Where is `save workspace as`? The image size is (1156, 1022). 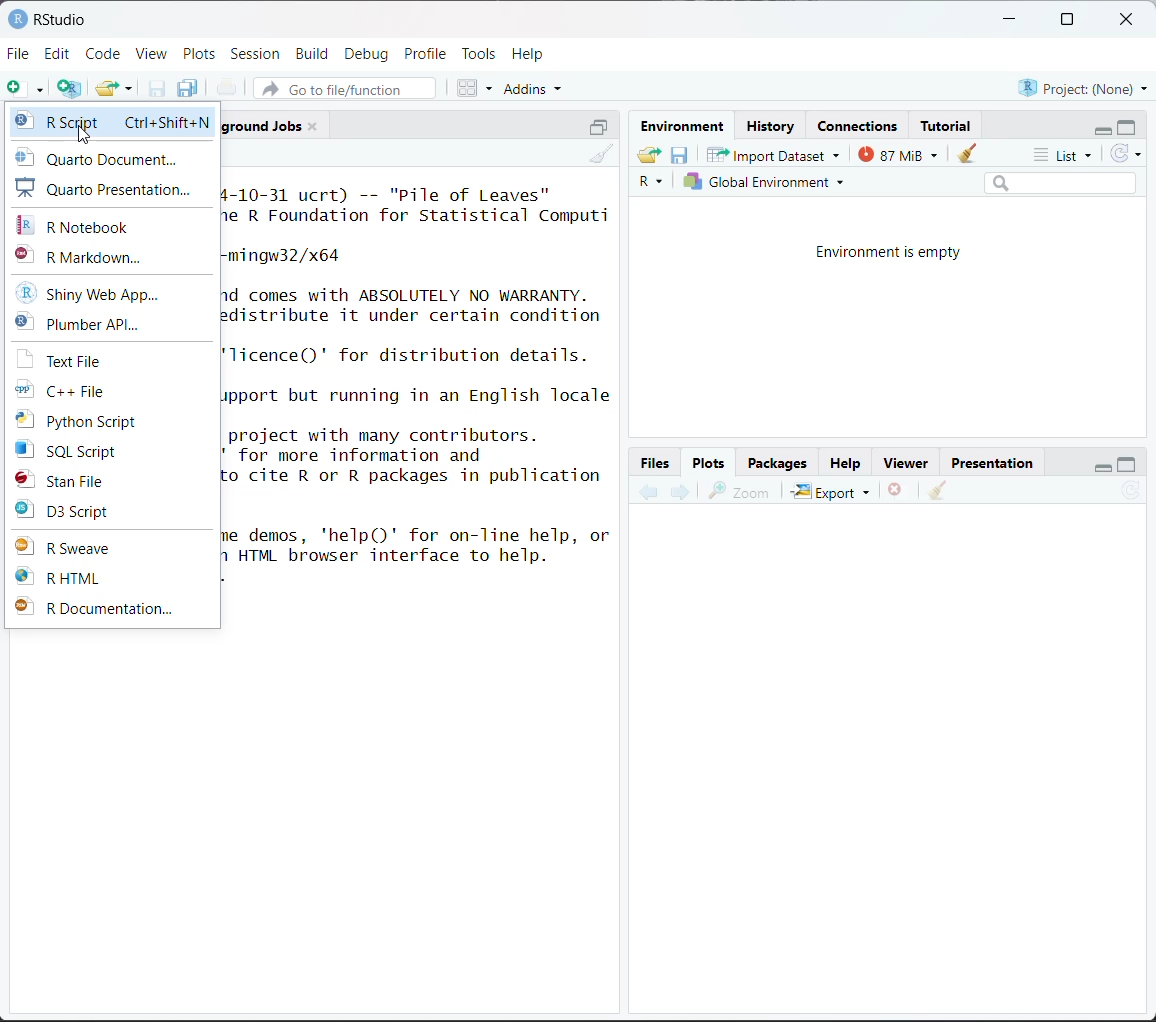 save workspace as is located at coordinates (680, 156).